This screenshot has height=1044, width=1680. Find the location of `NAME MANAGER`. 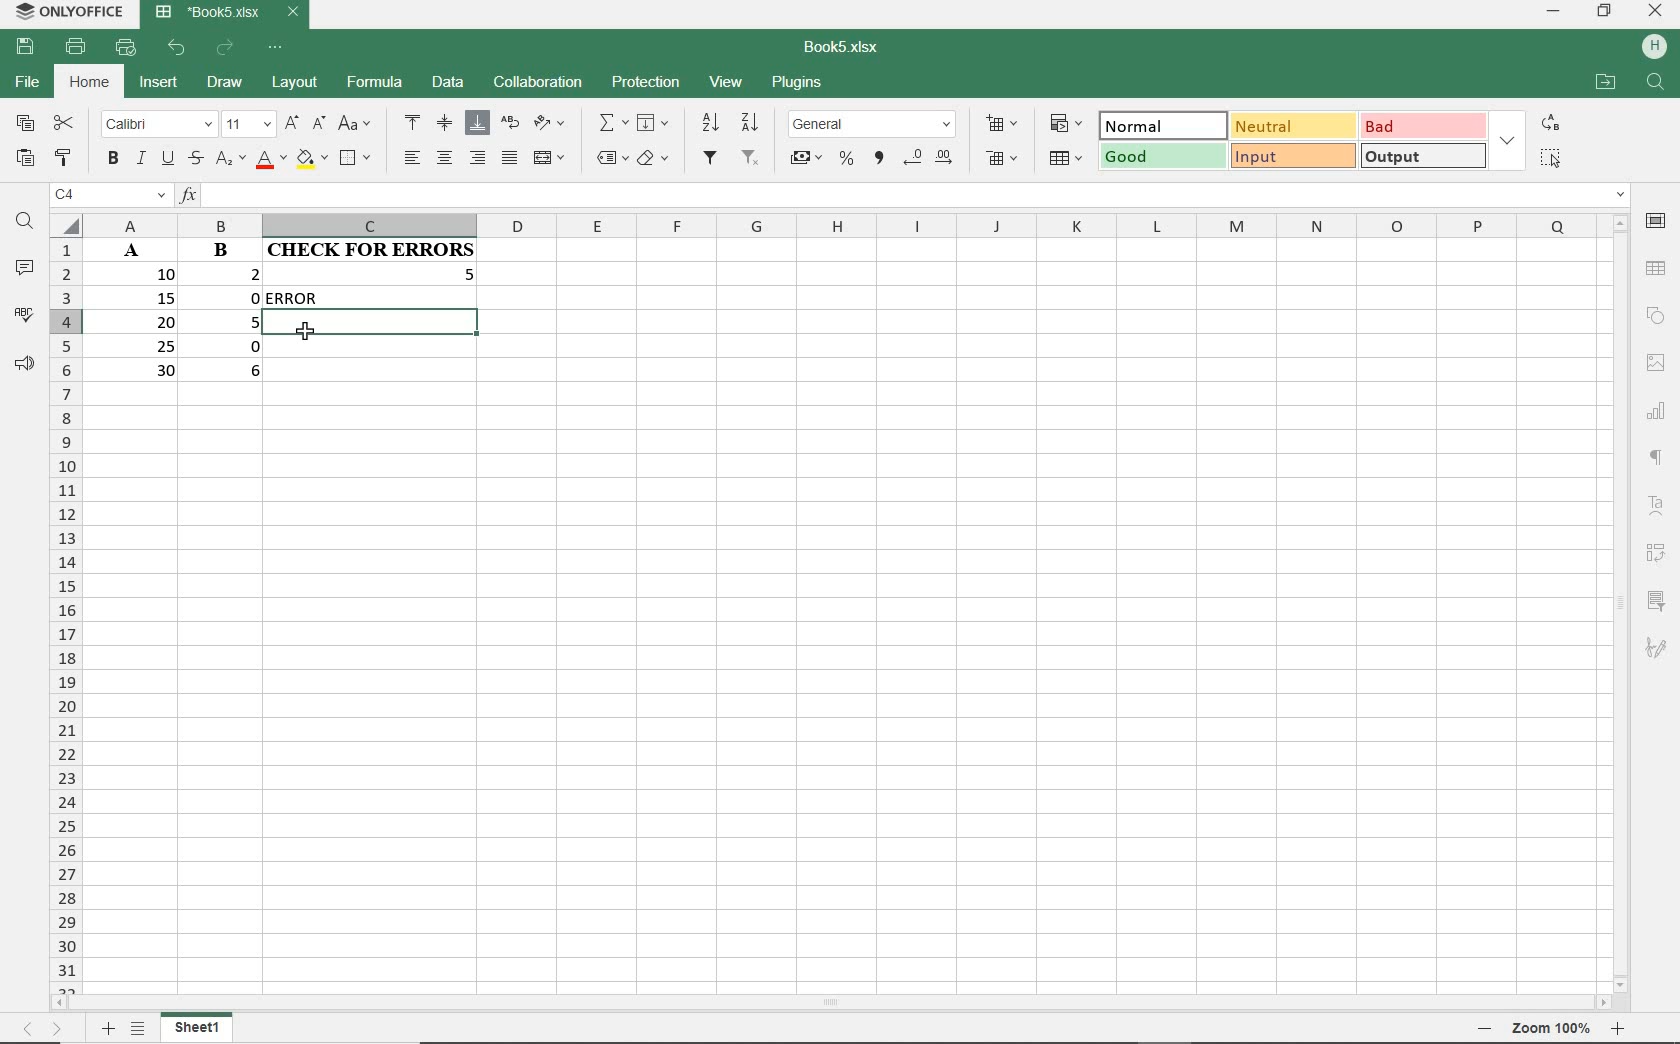

NAME MANAGER is located at coordinates (107, 197).